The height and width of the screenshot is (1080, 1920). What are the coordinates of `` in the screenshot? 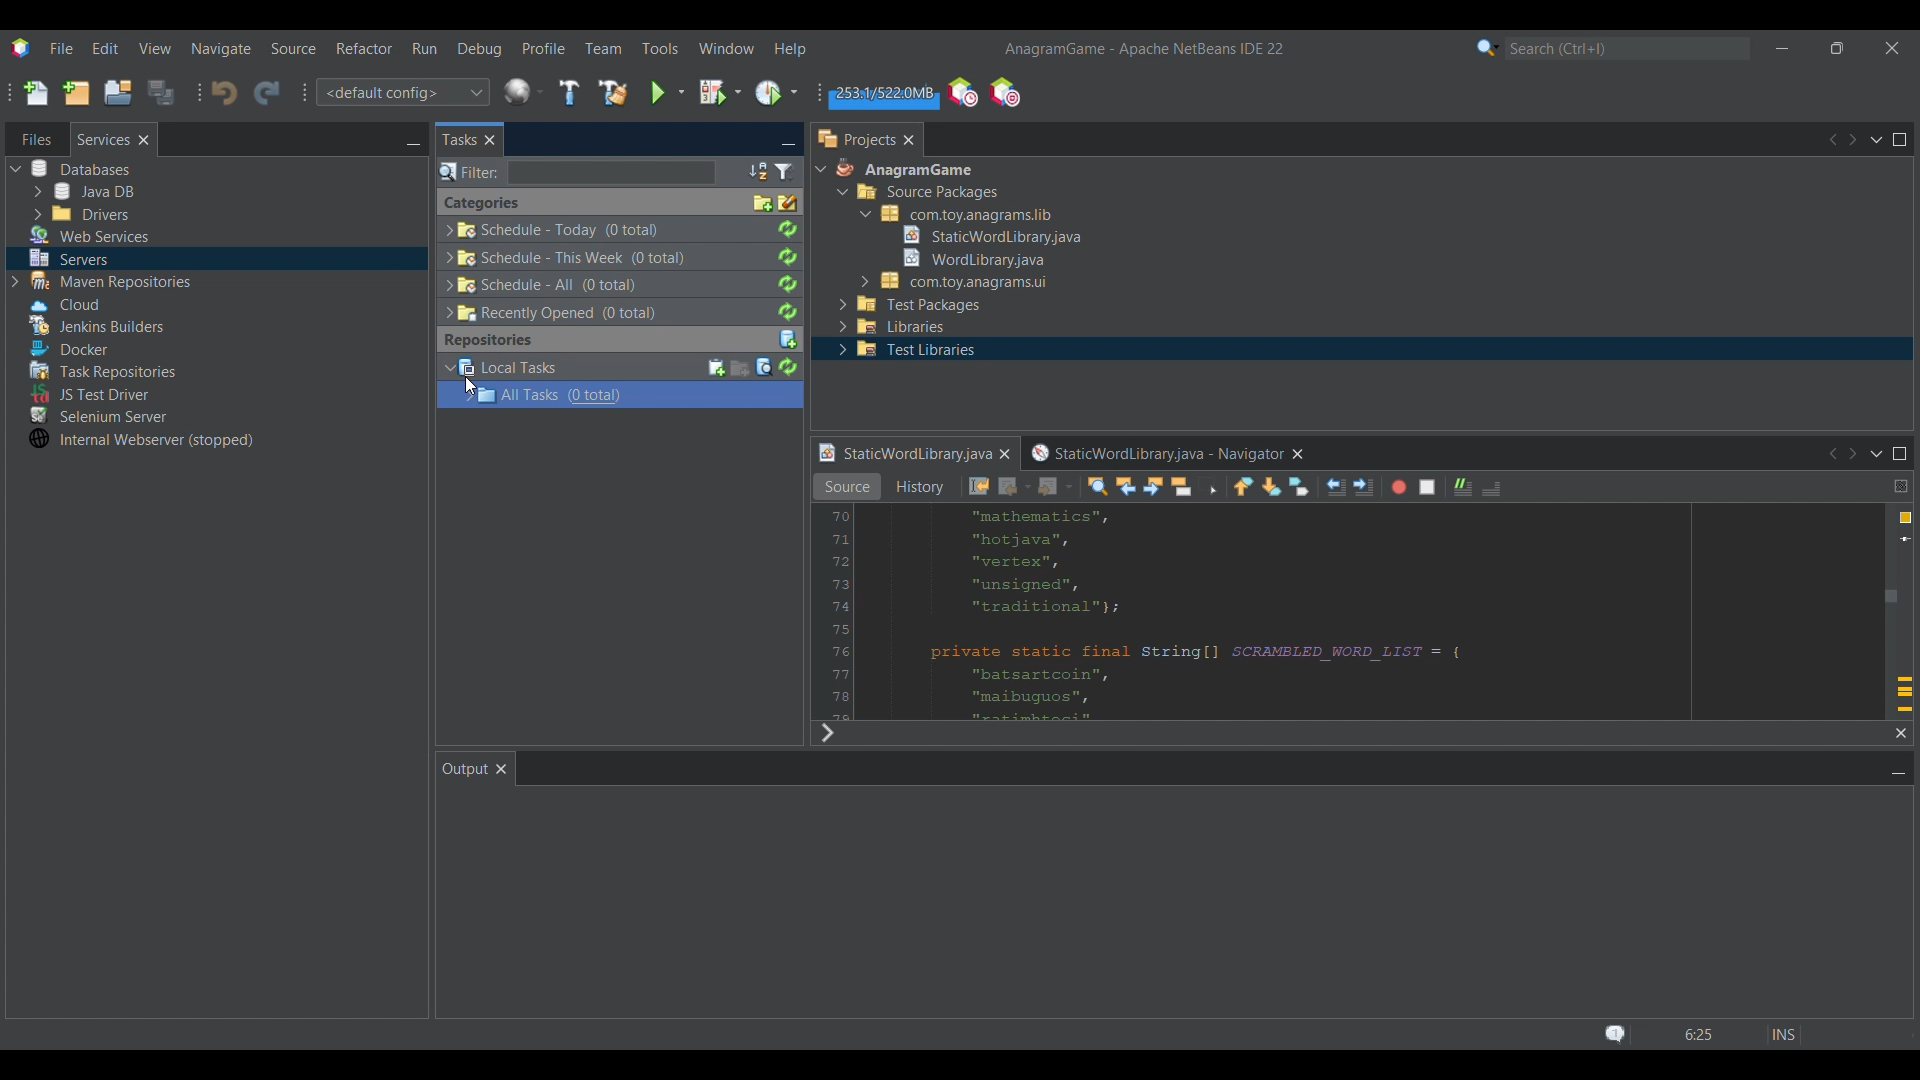 It's located at (1398, 488).